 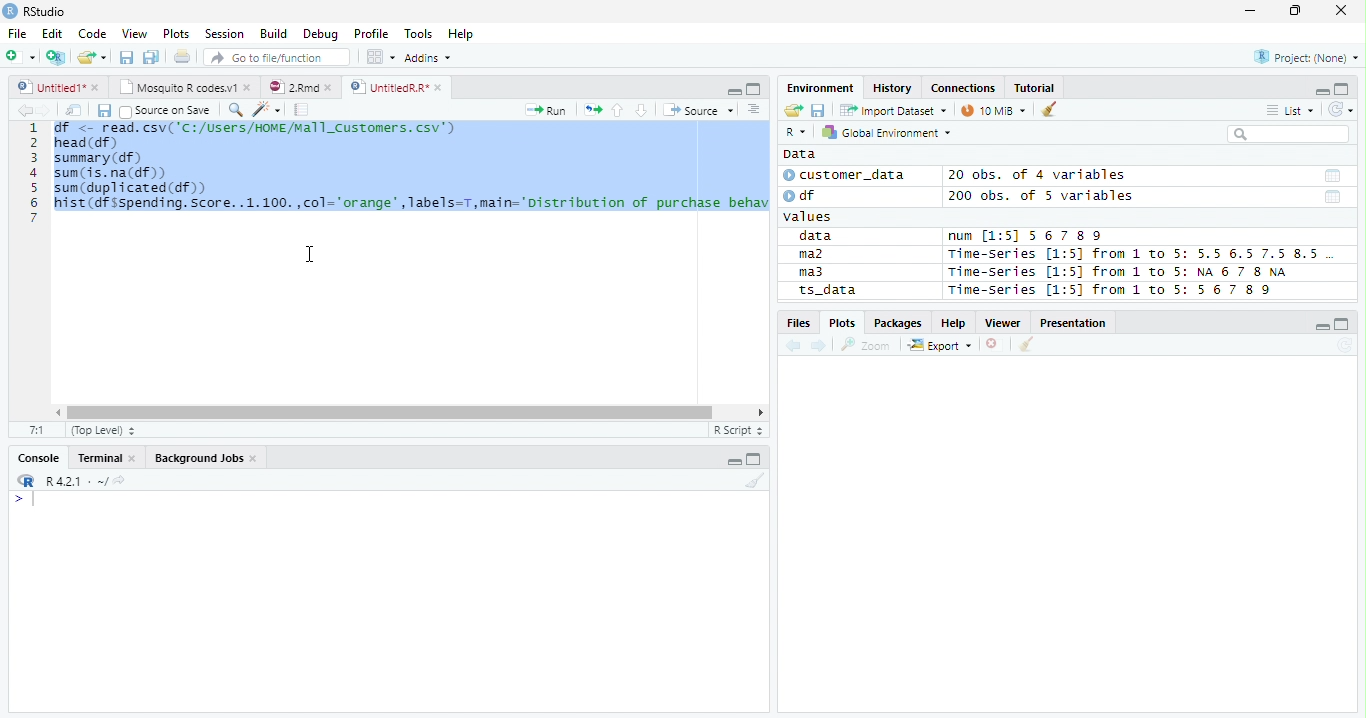 What do you see at coordinates (891, 110) in the screenshot?
I see `Import Dataset` at bounding box center [891, 110].